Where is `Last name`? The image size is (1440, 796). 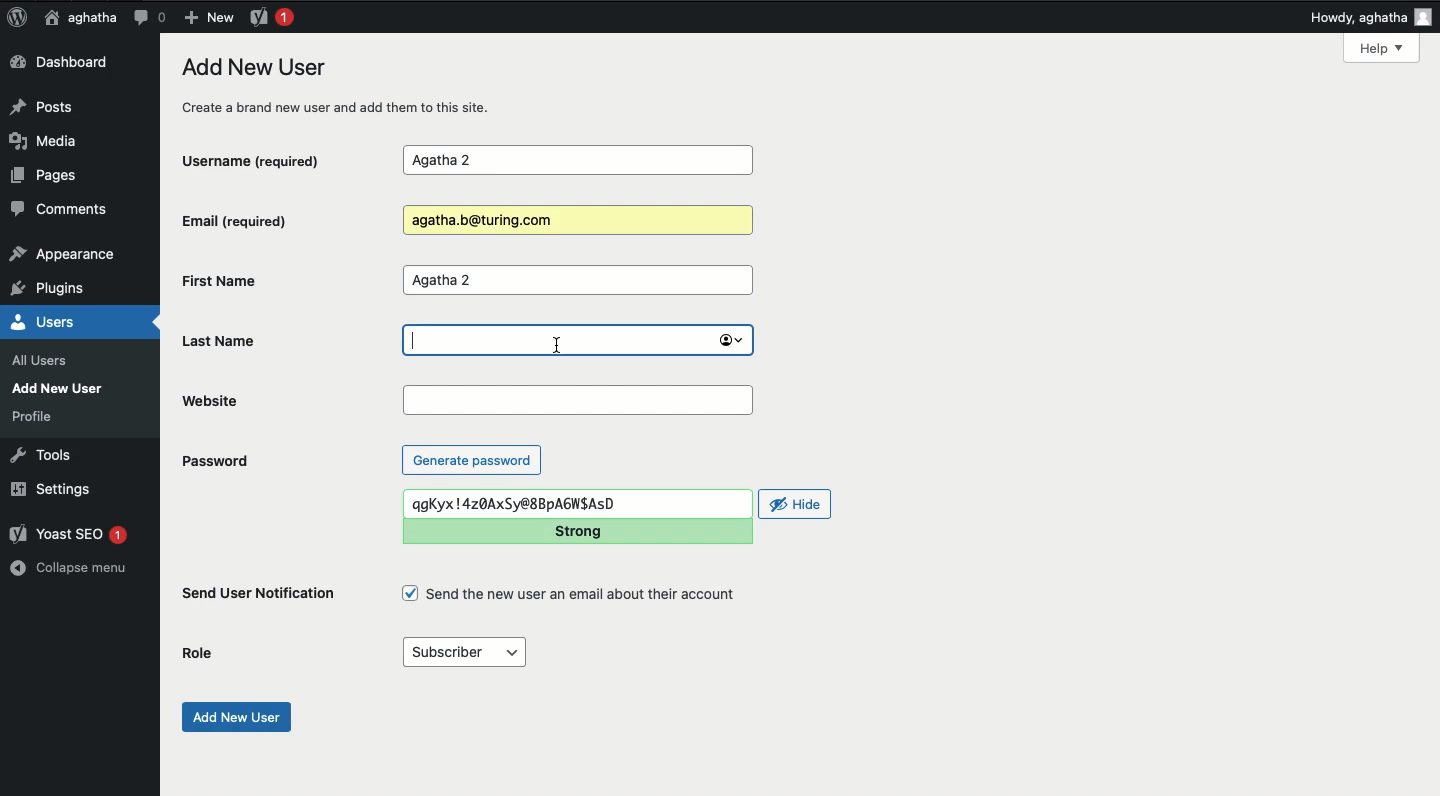
Last name is located at coordinates (575, 341).